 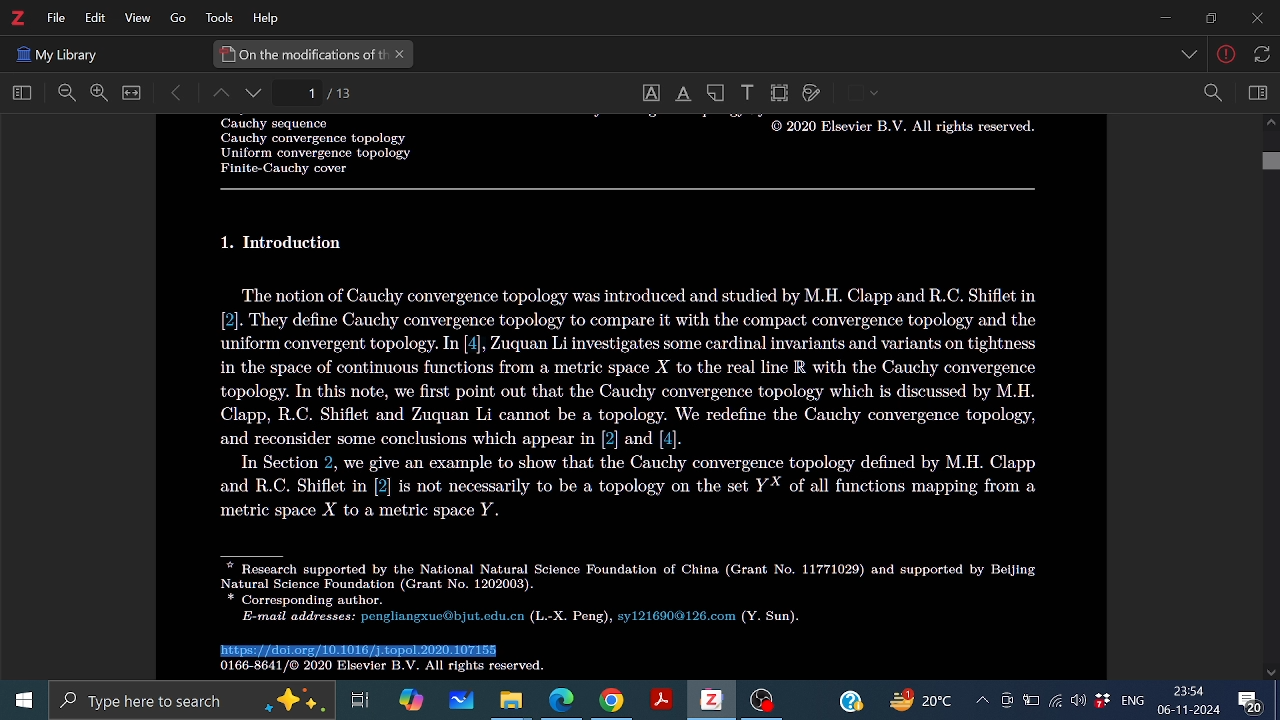 I want to click on Current page, so click(x=342, y=93).